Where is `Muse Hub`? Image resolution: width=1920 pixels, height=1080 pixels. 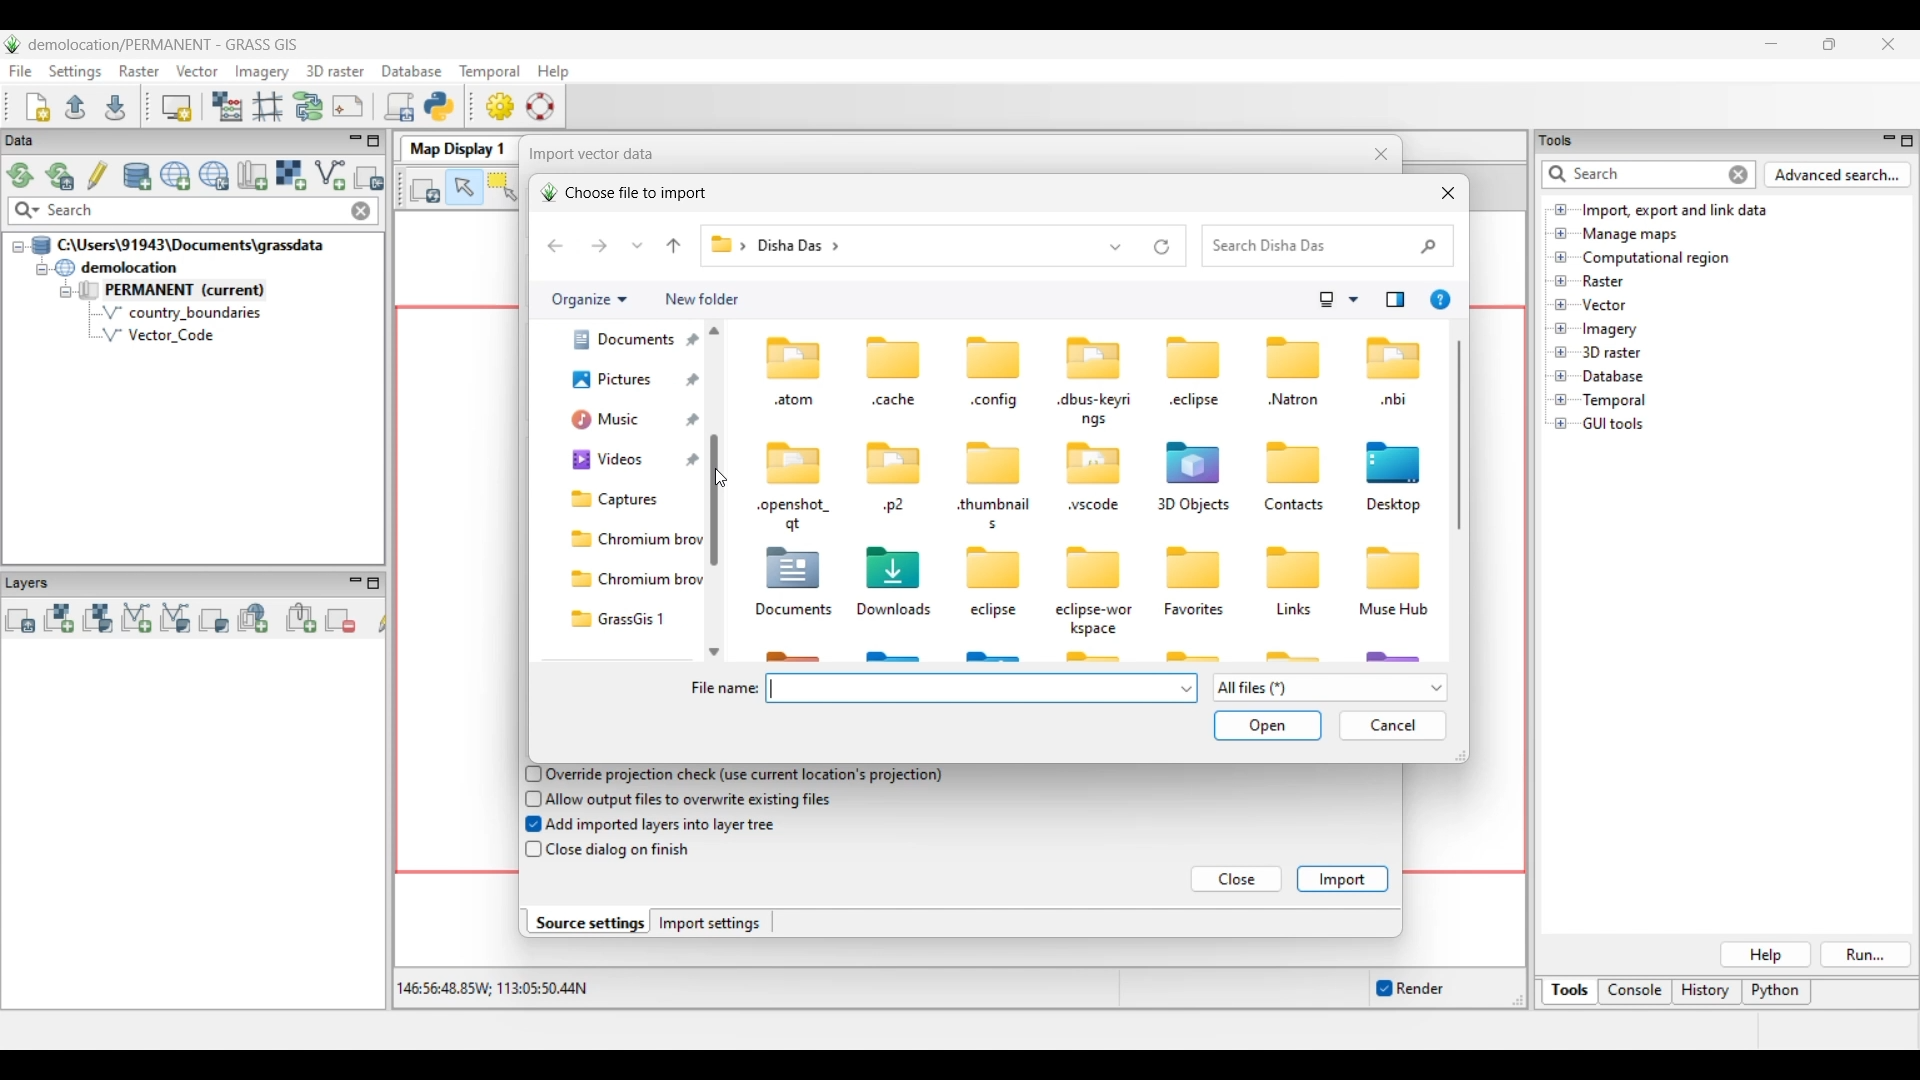 Muse Hub is located at coordinates (1394, 611).